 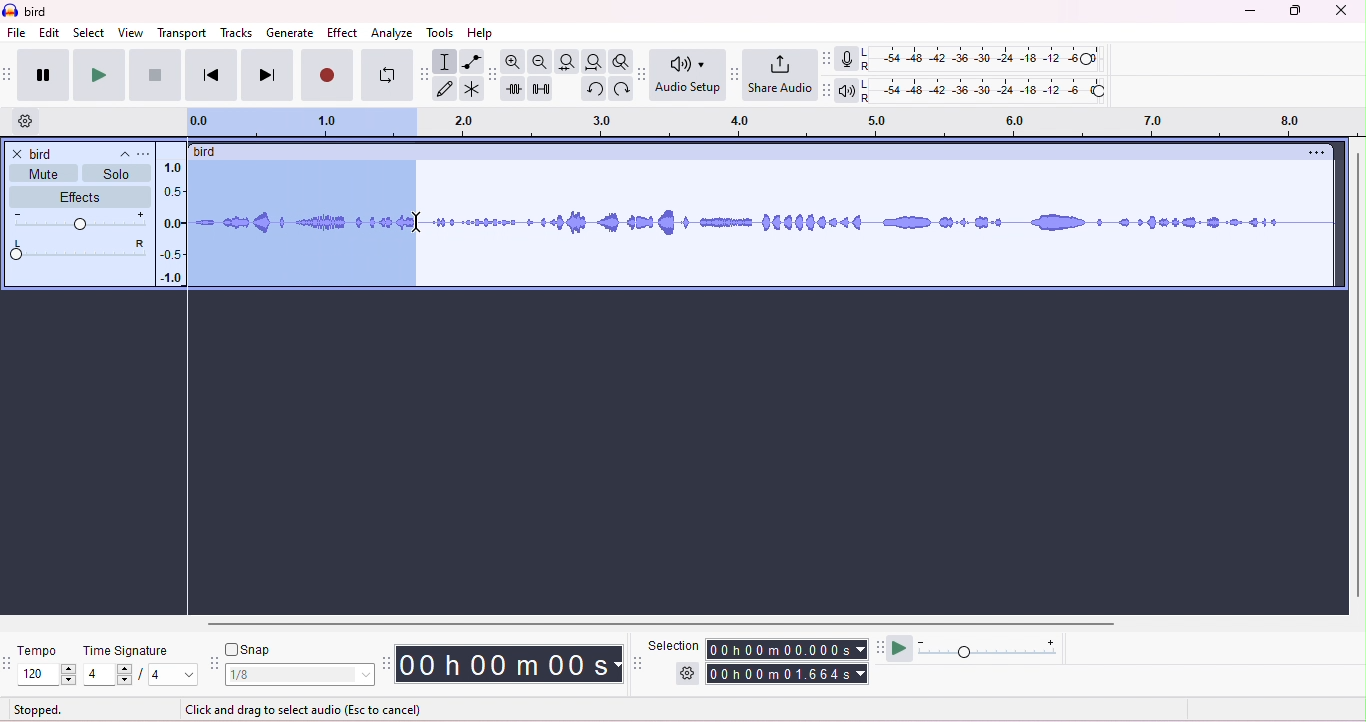 I want to click on tracks, so click(x=236, y=34).